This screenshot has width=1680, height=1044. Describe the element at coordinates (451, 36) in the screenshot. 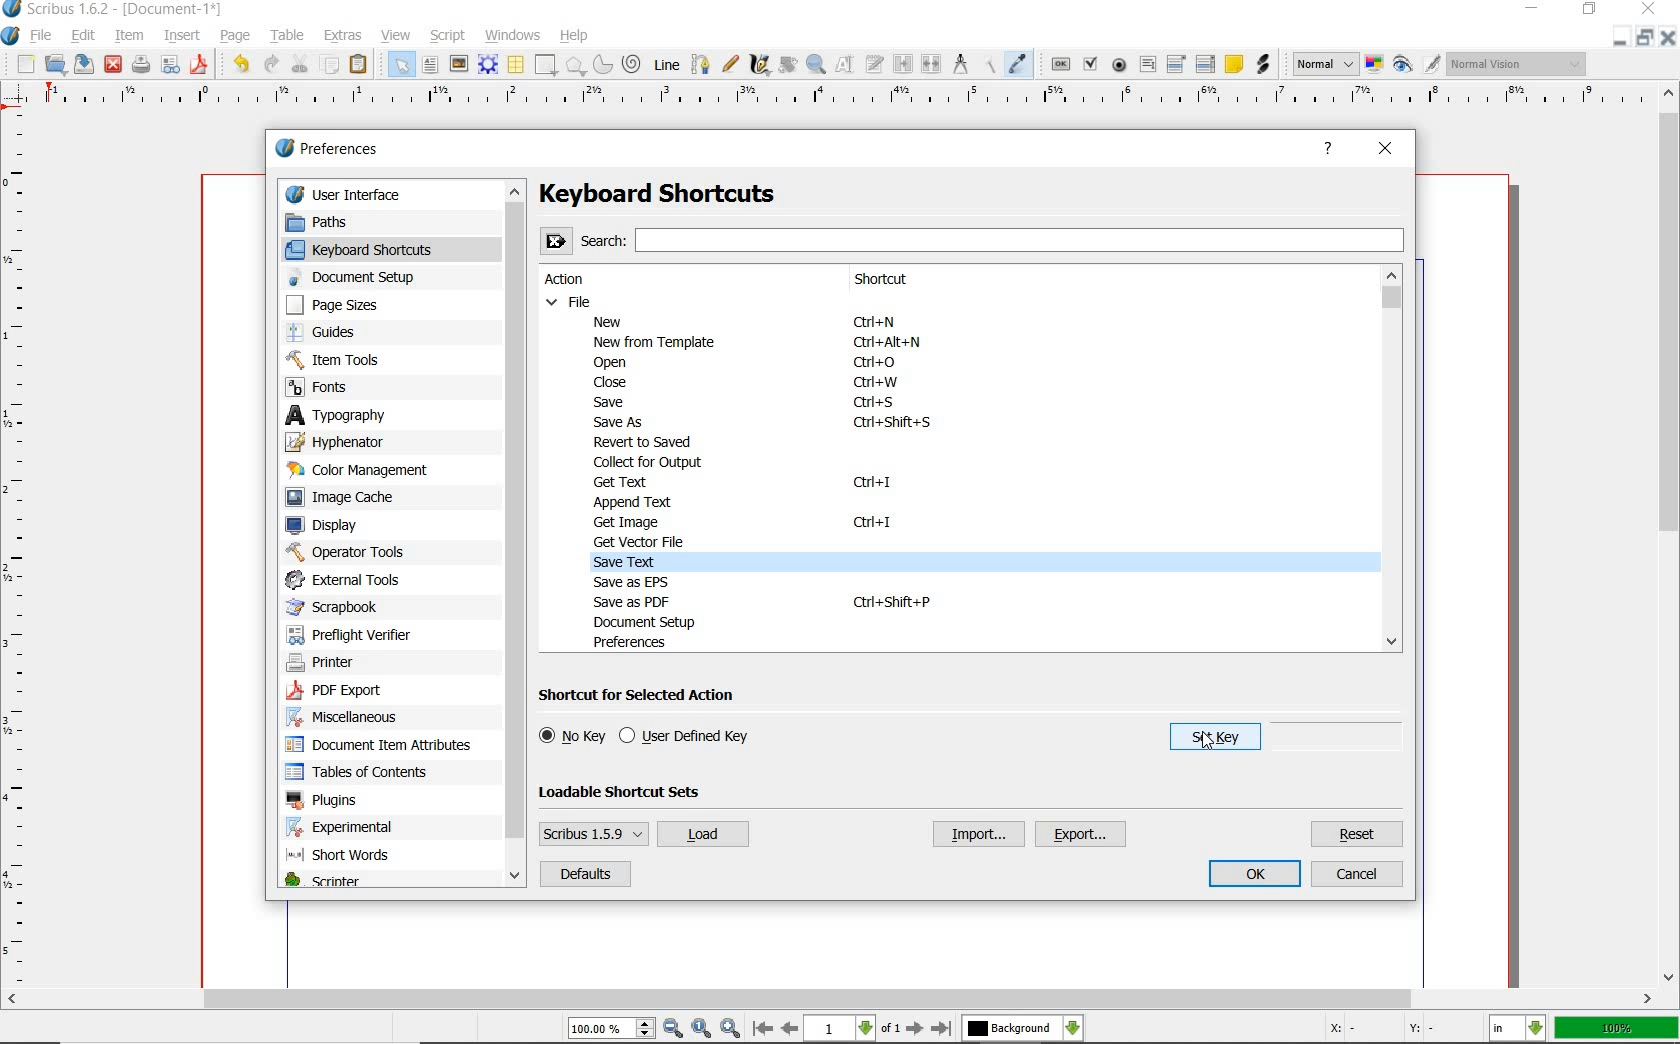

I see `script` at that location.